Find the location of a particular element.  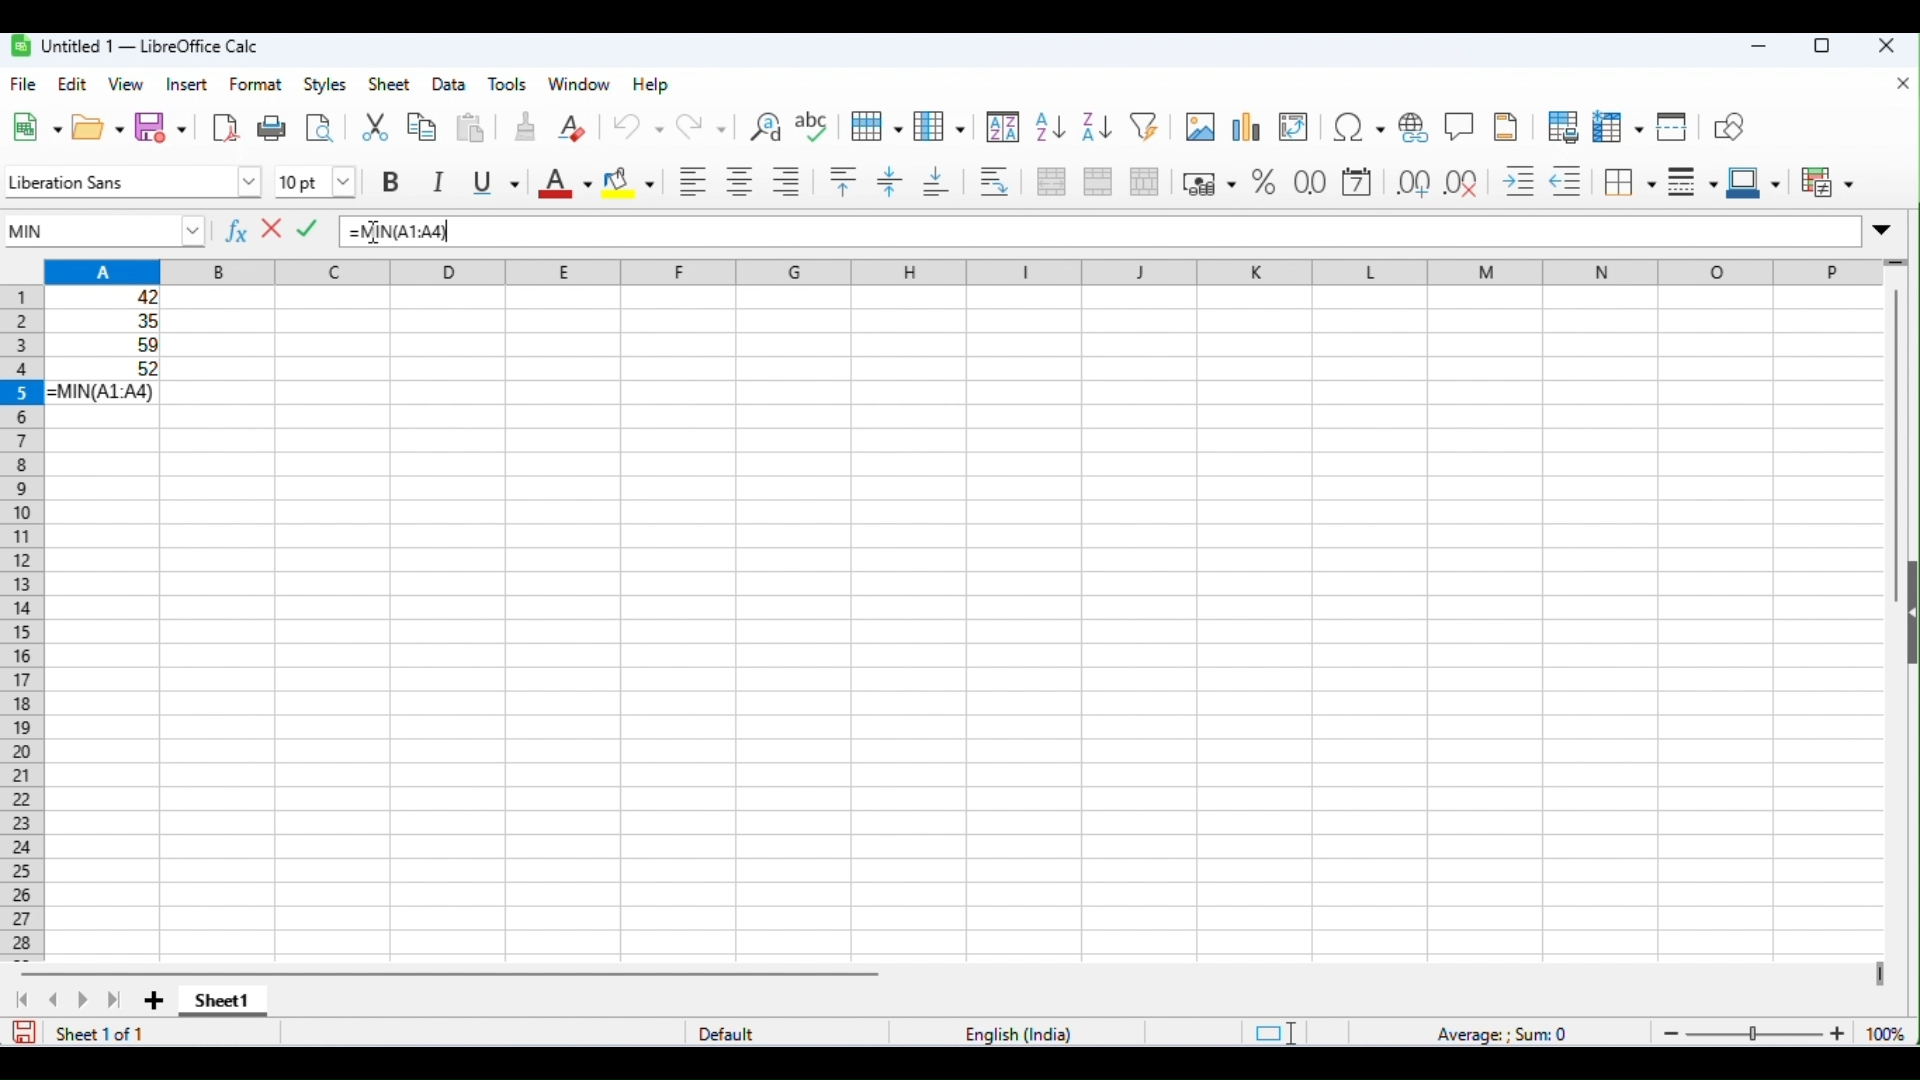

drag to view rows is located at coordinates (1896, 260).